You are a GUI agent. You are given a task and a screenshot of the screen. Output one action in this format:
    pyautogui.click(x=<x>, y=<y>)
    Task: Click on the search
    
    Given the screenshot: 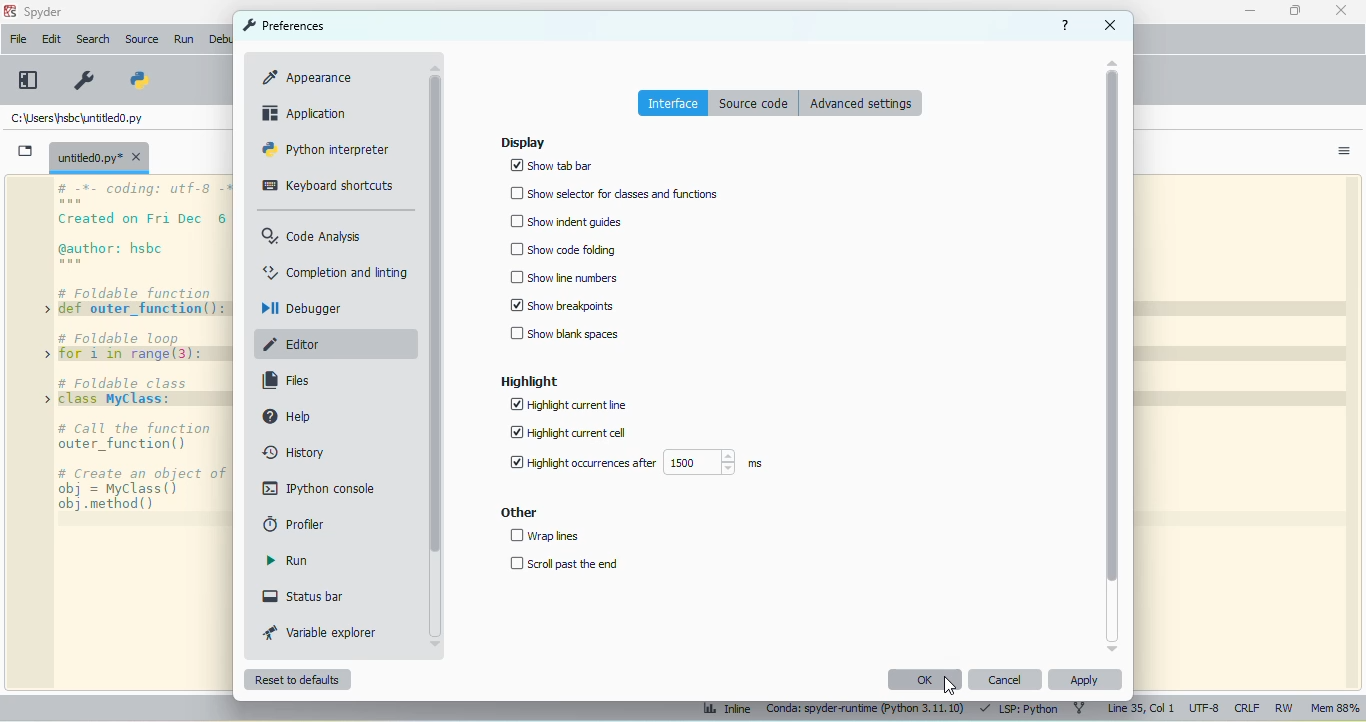 What is the action you would take?
    pyautogui.click(x=93, y=39)
    